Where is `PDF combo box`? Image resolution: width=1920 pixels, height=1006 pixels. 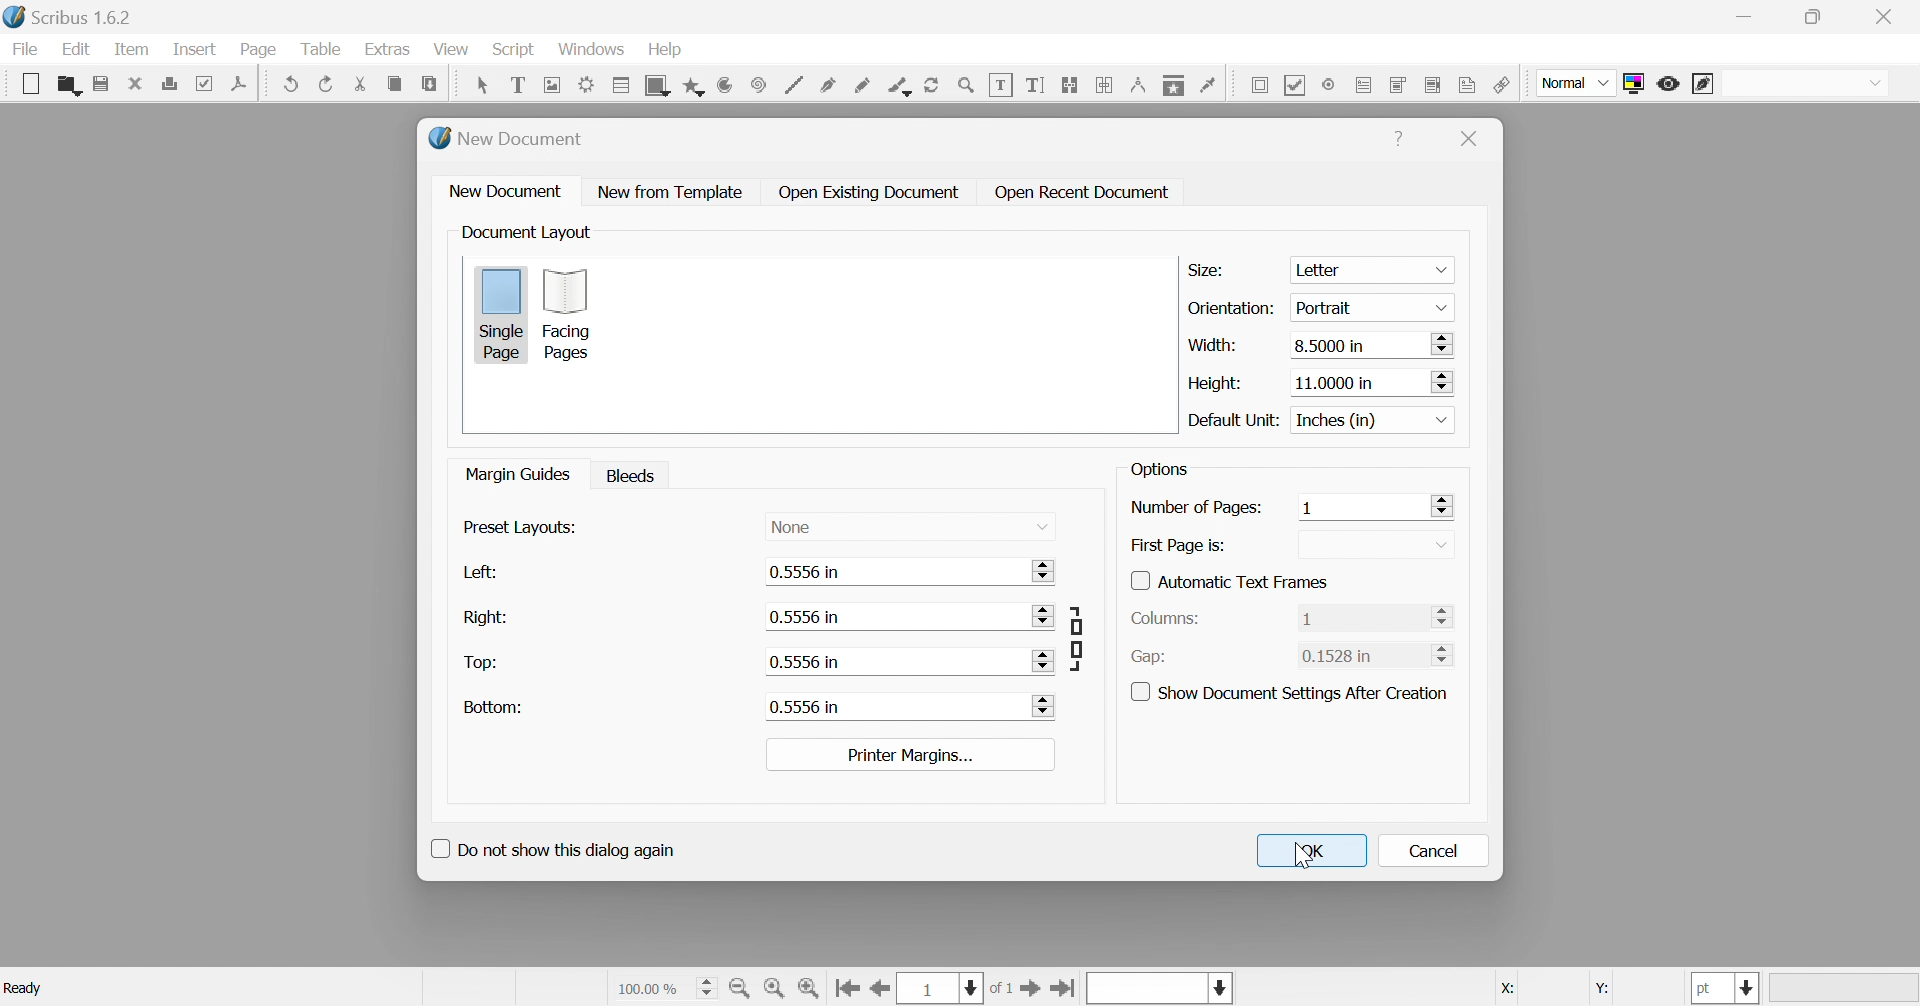
PDF combo box is located at coordinates (1397, 85).